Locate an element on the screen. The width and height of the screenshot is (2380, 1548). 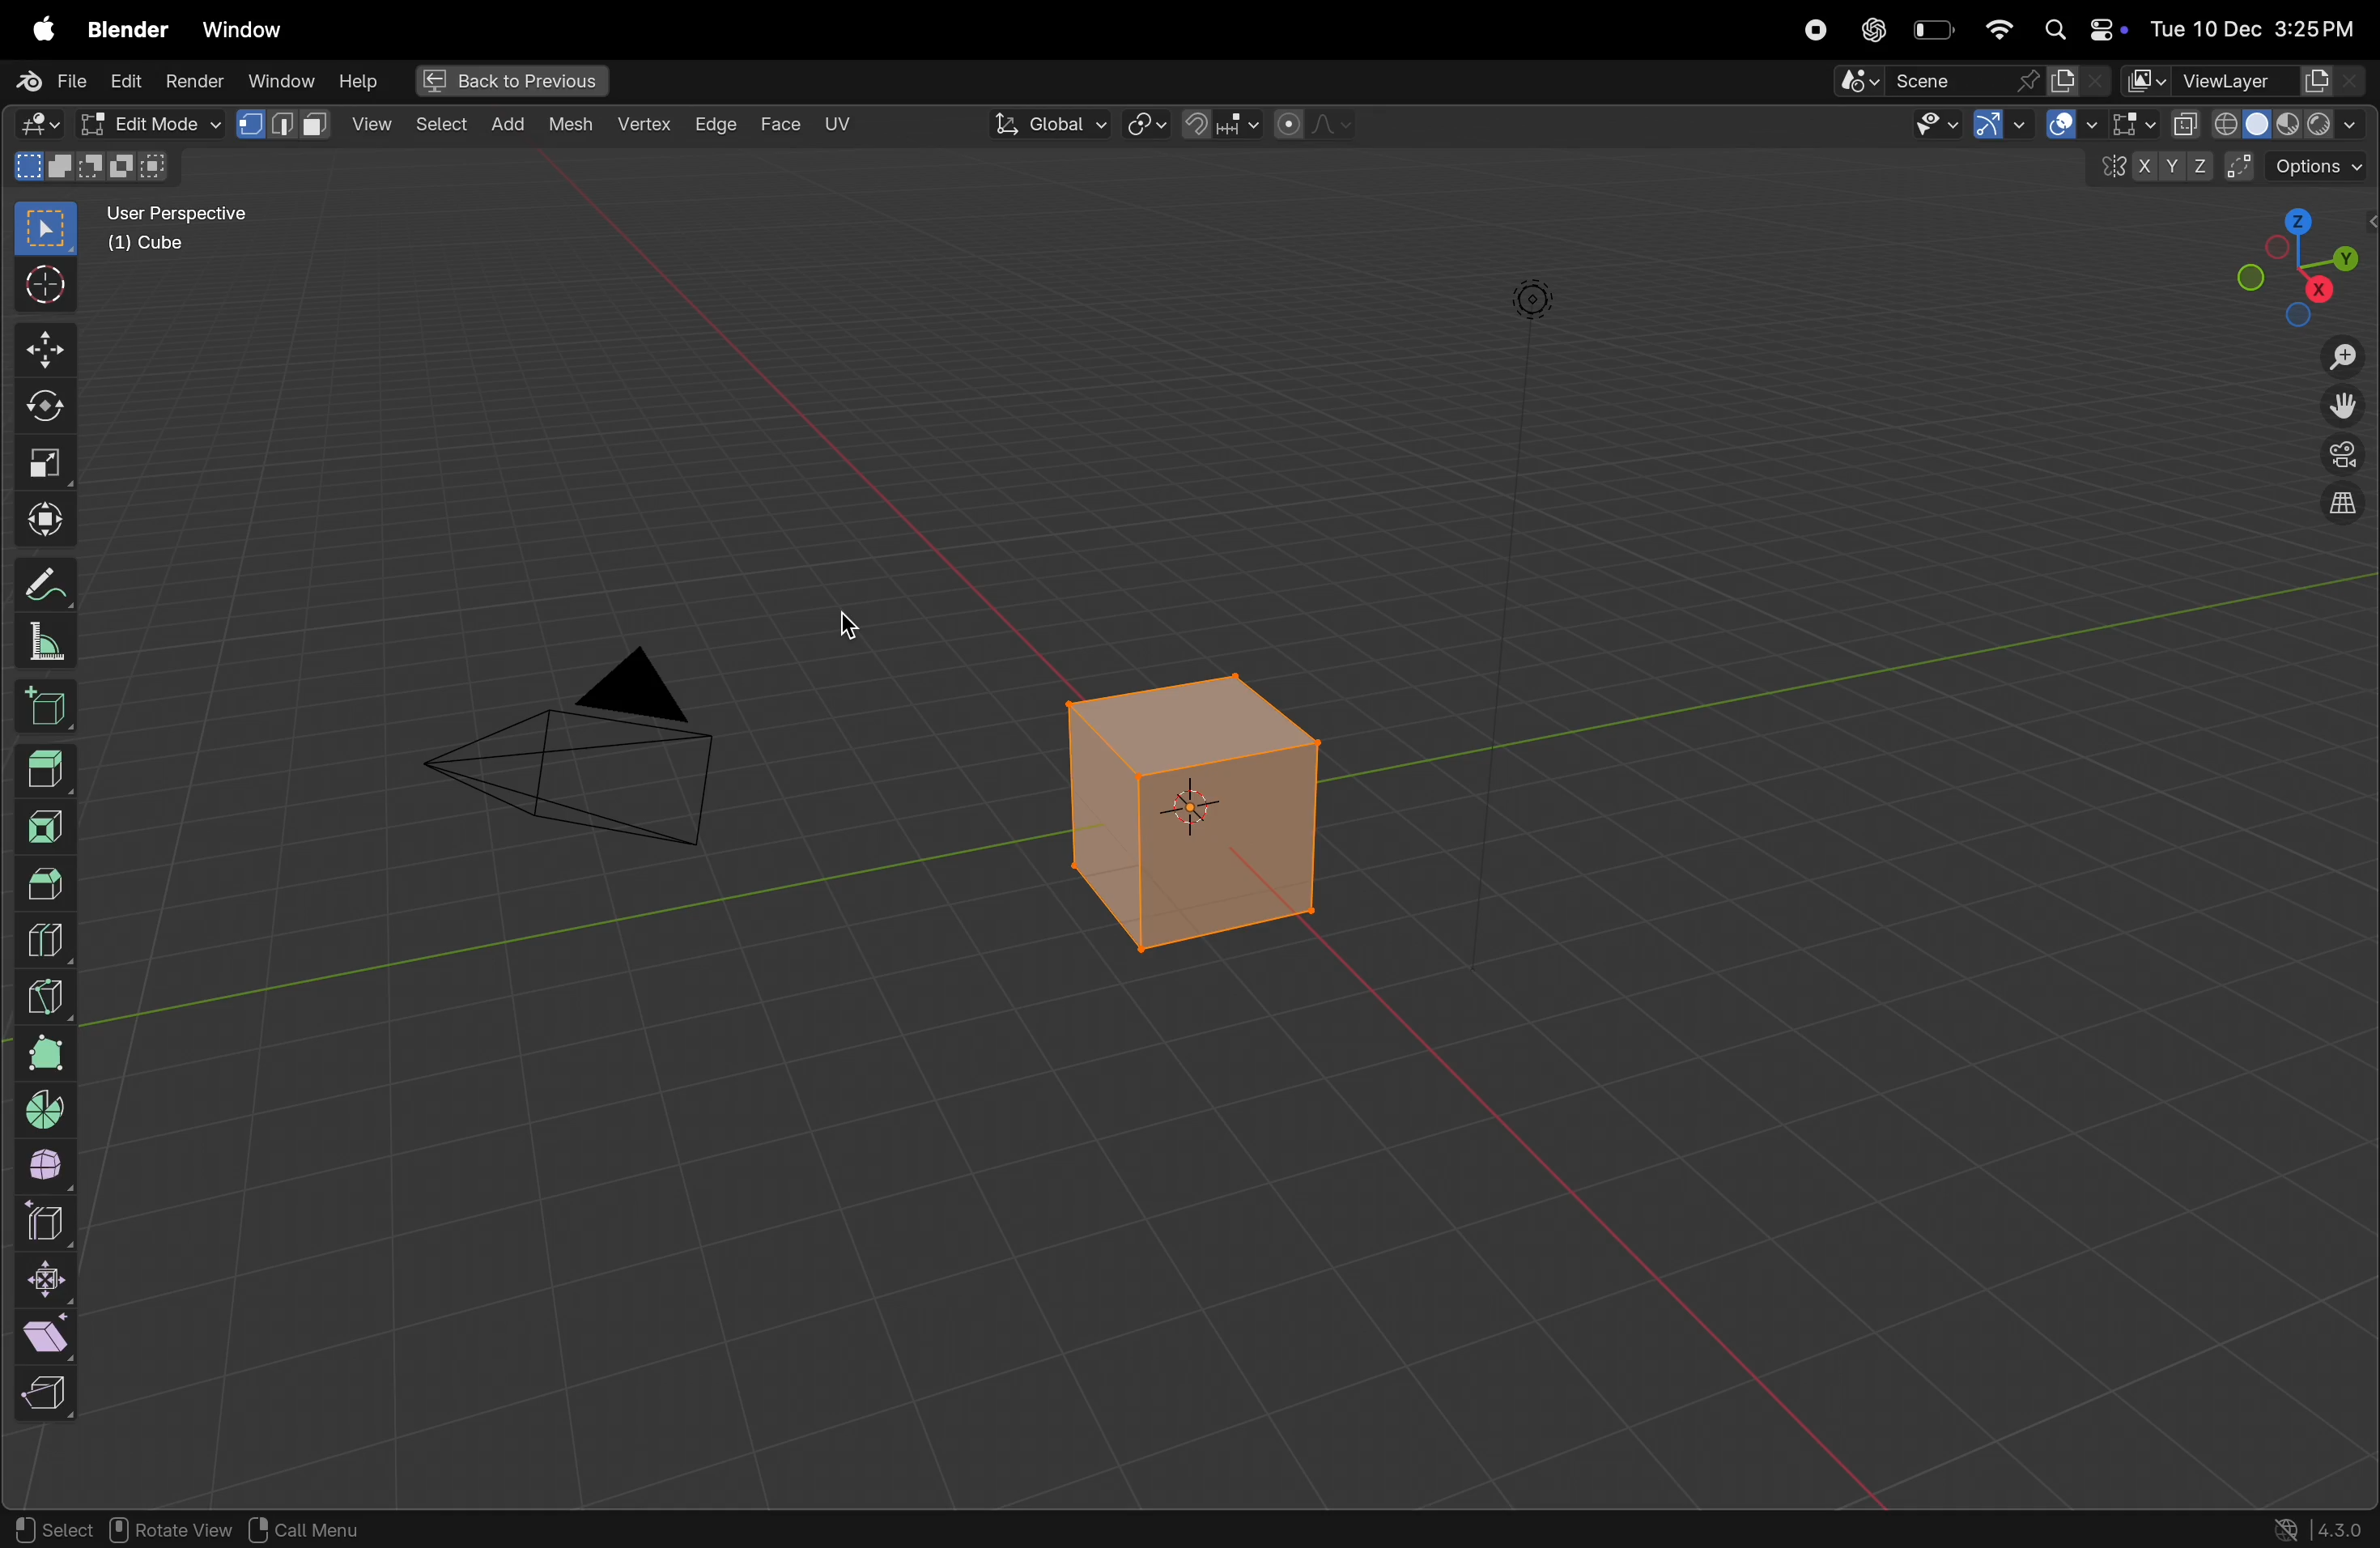
Back to previous is located at coordinates (505, 82).